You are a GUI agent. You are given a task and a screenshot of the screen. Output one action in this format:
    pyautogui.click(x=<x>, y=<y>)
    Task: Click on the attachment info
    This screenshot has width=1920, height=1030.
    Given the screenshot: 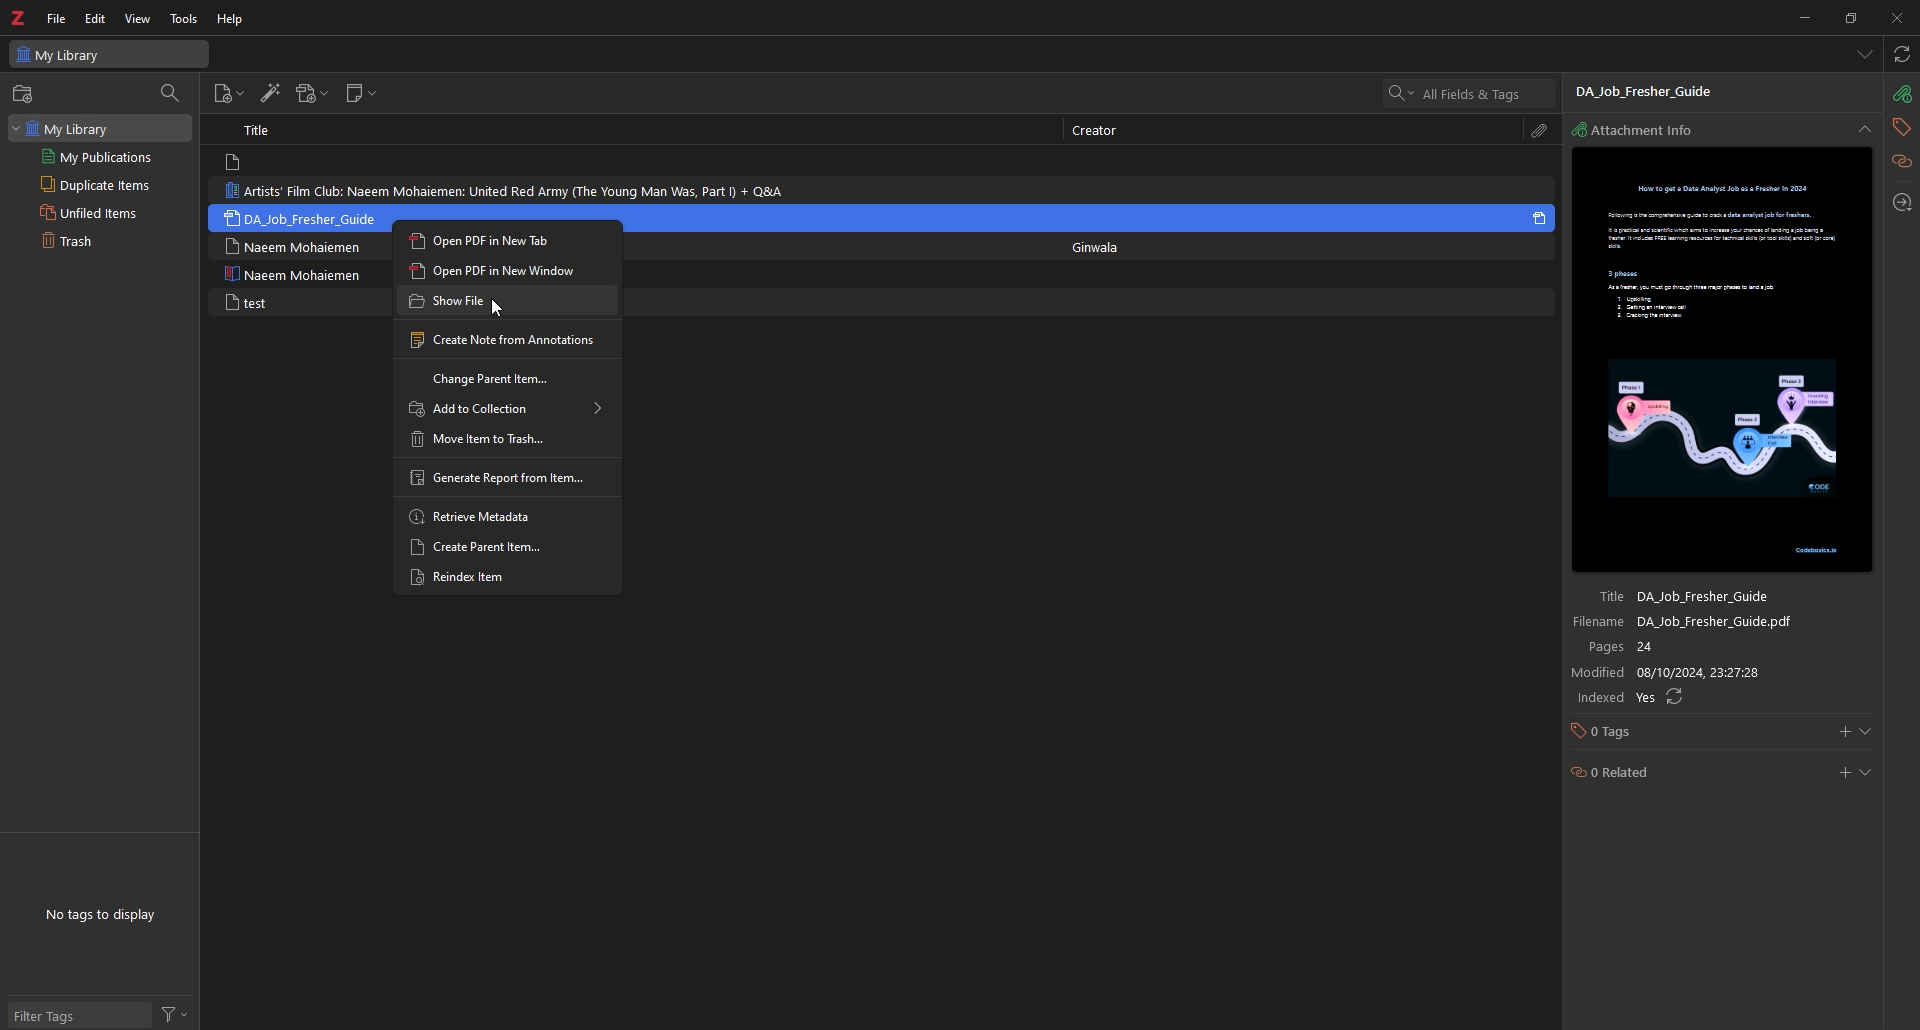 What is the action you would take?
    pyautogui.click(x=1901, y=94)
    